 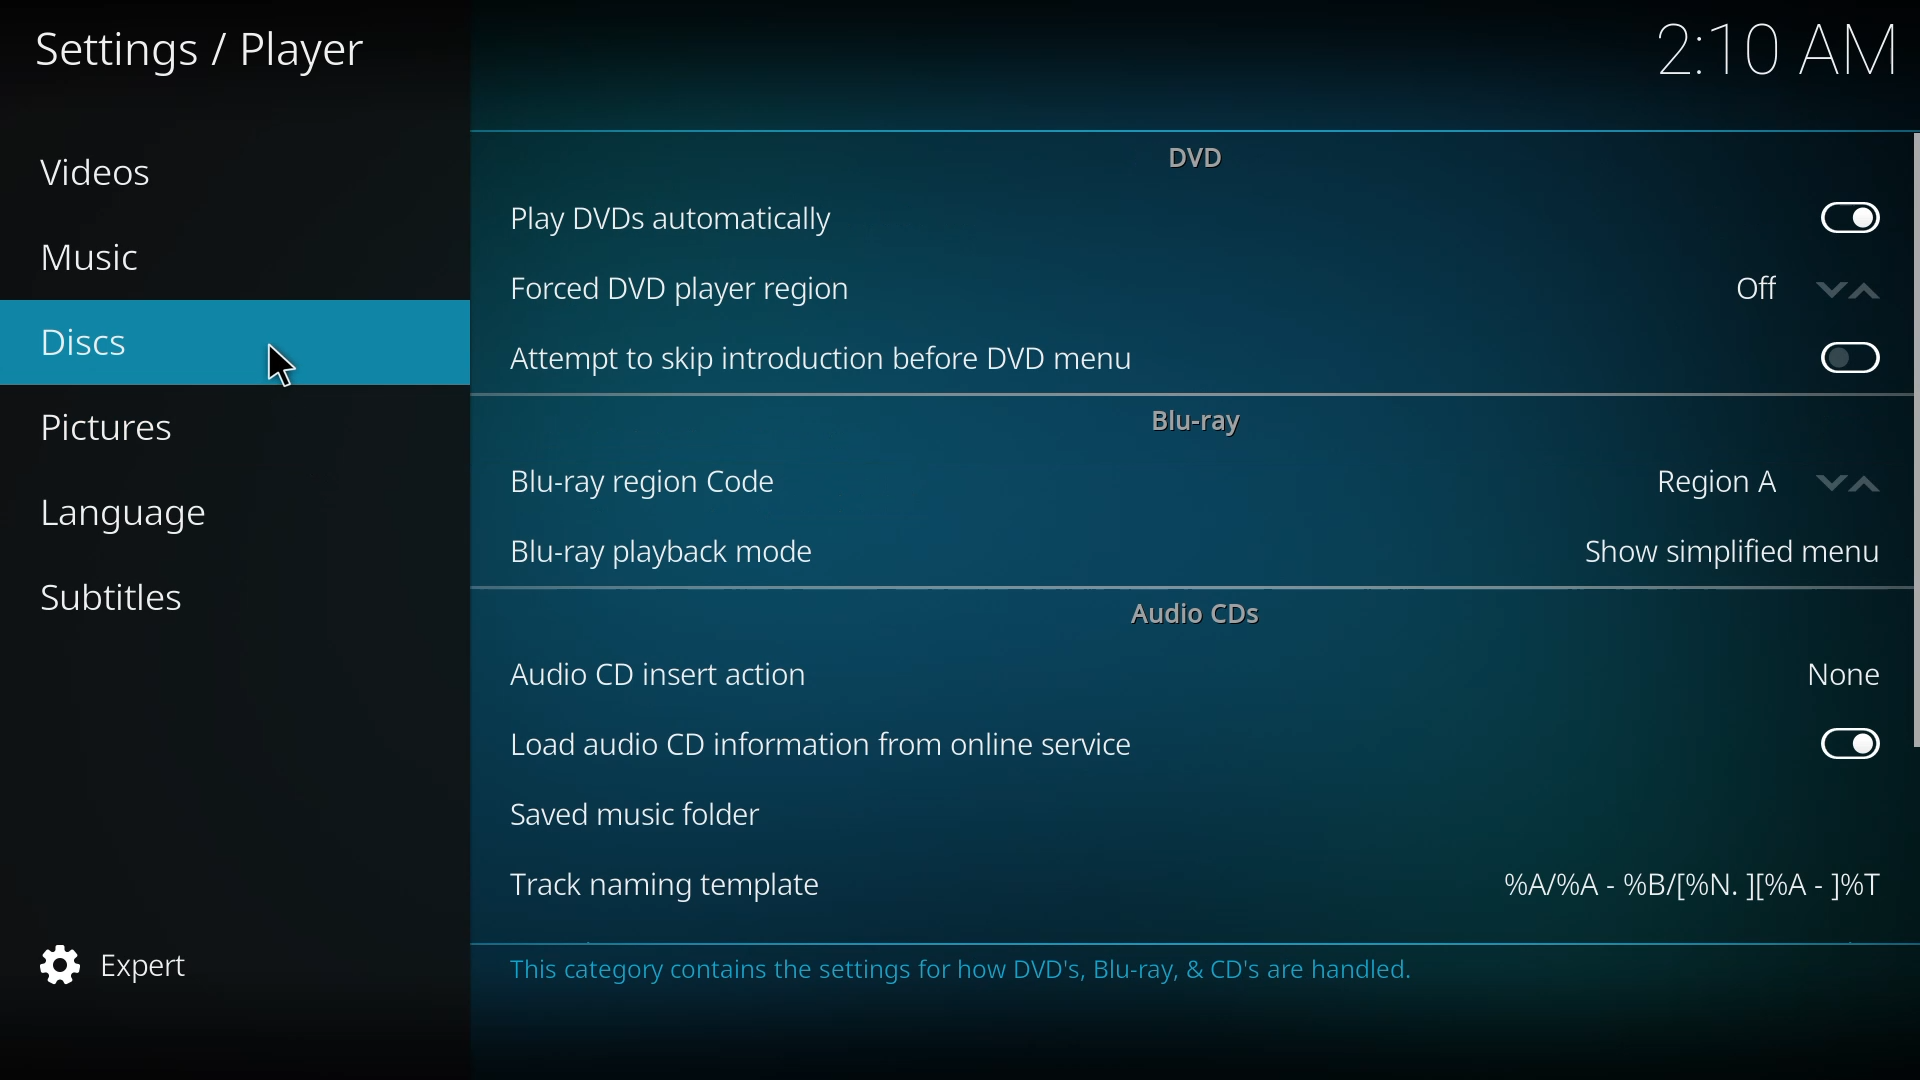 What do you see at coordinates (94, 256) in the screenshot?
I see `music` at bounding box center [94, 256].